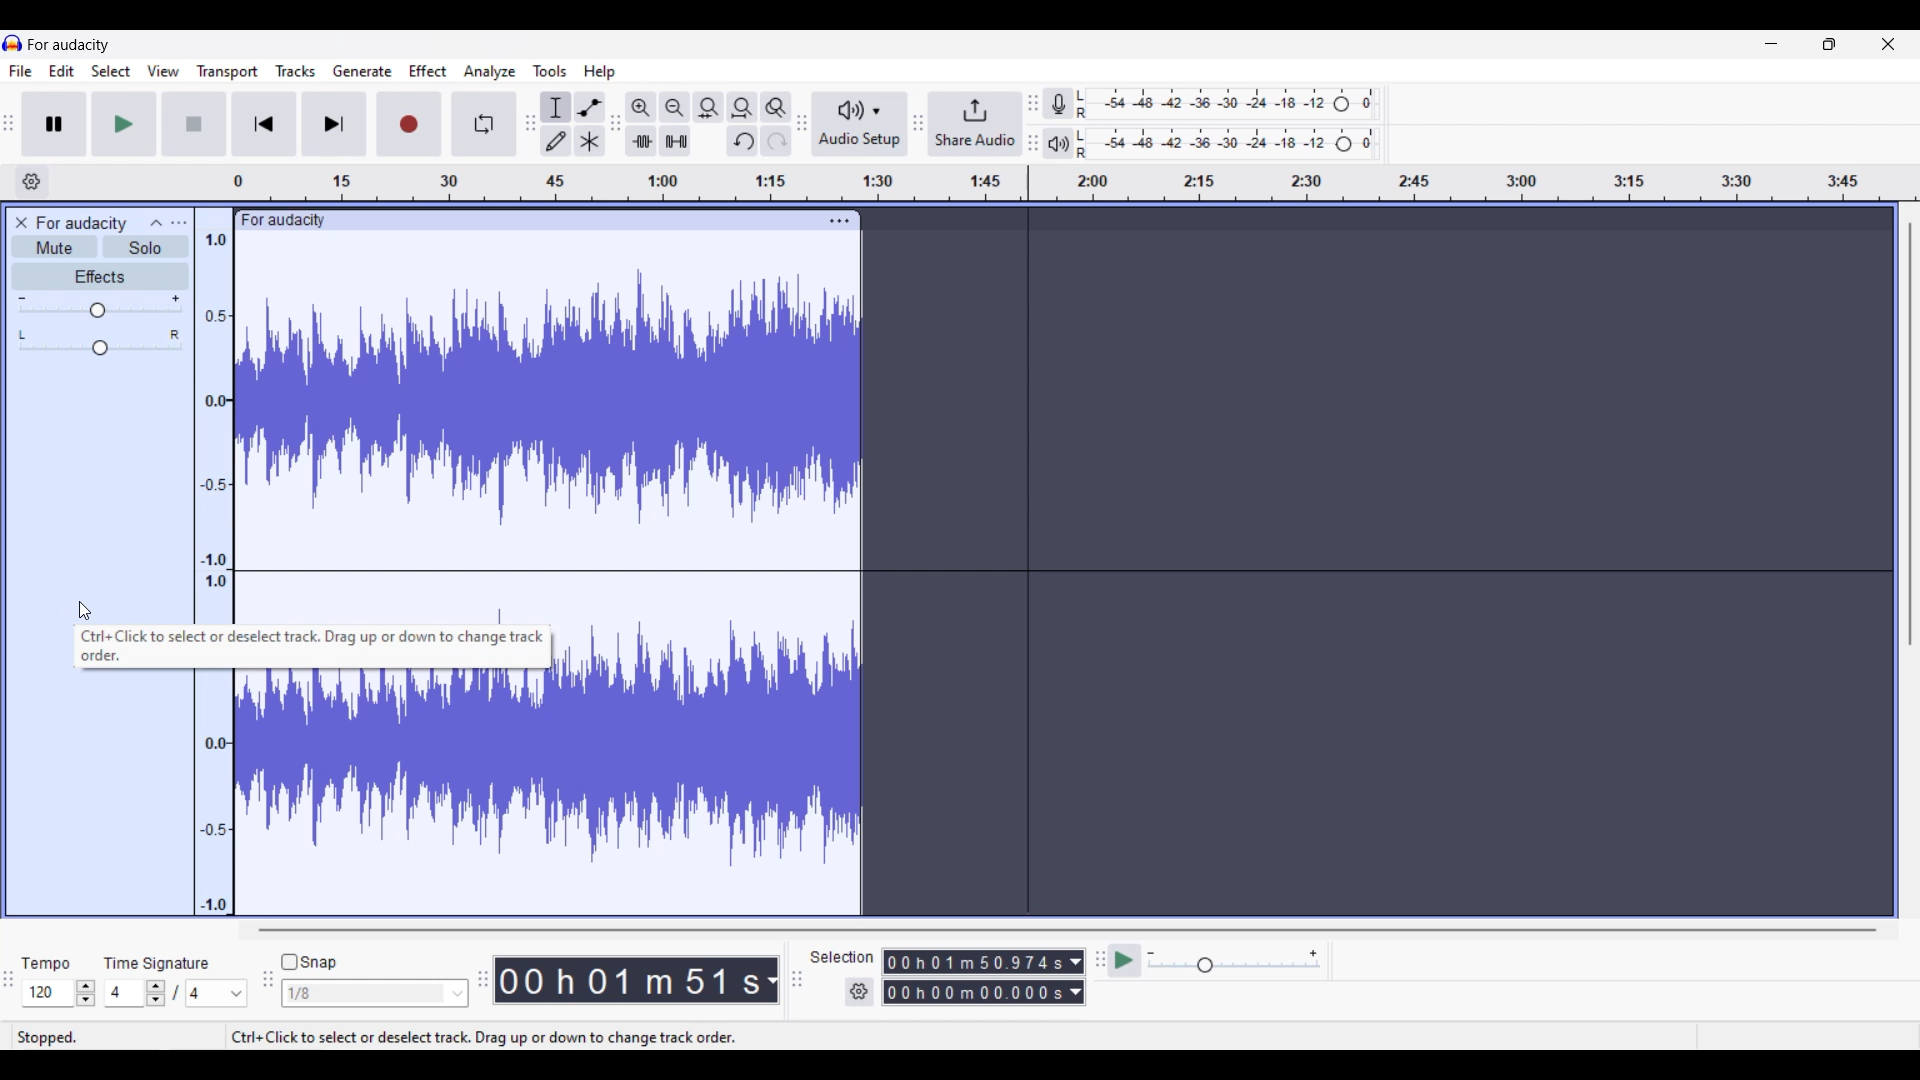 The image size is (1920, 1080). What do you see at coordinates (675, 107) in the screenshot?
I see `Zoom out` at bounding box center [675, 107].